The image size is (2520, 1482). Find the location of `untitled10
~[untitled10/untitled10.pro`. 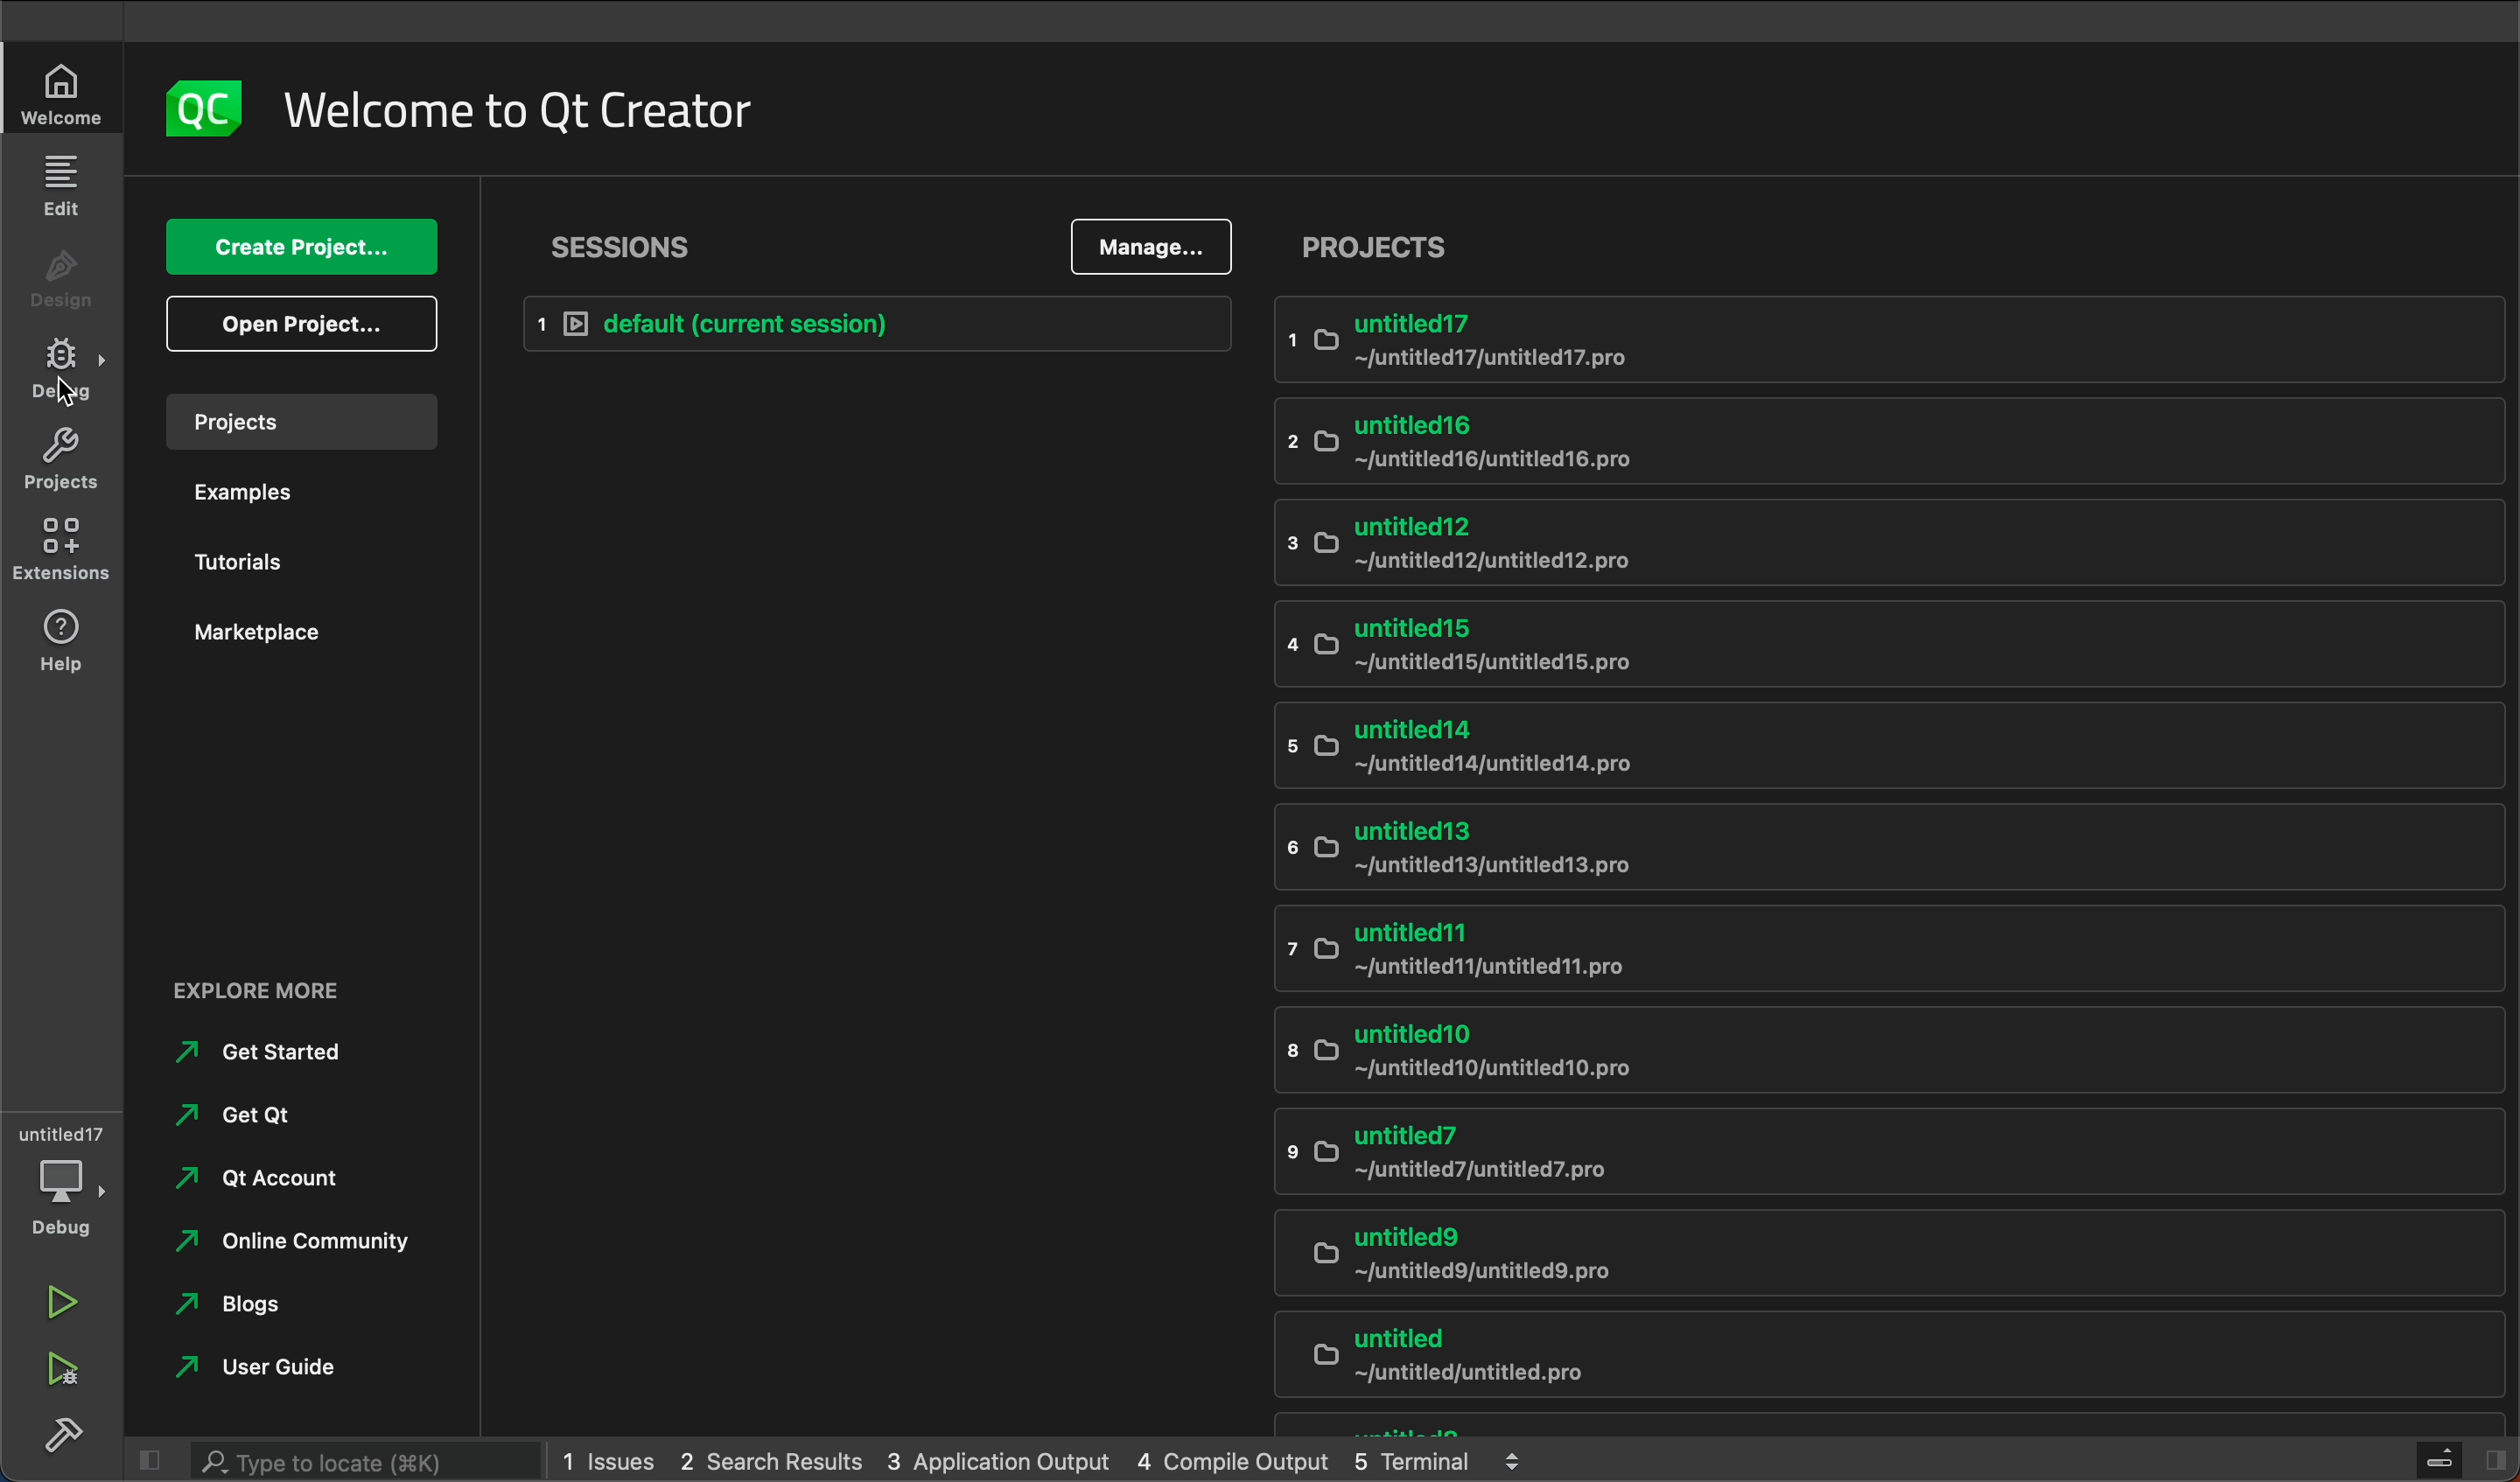

untitled10
~[untitled10/untitled10.pro is located at coordinates (1882, 1051).